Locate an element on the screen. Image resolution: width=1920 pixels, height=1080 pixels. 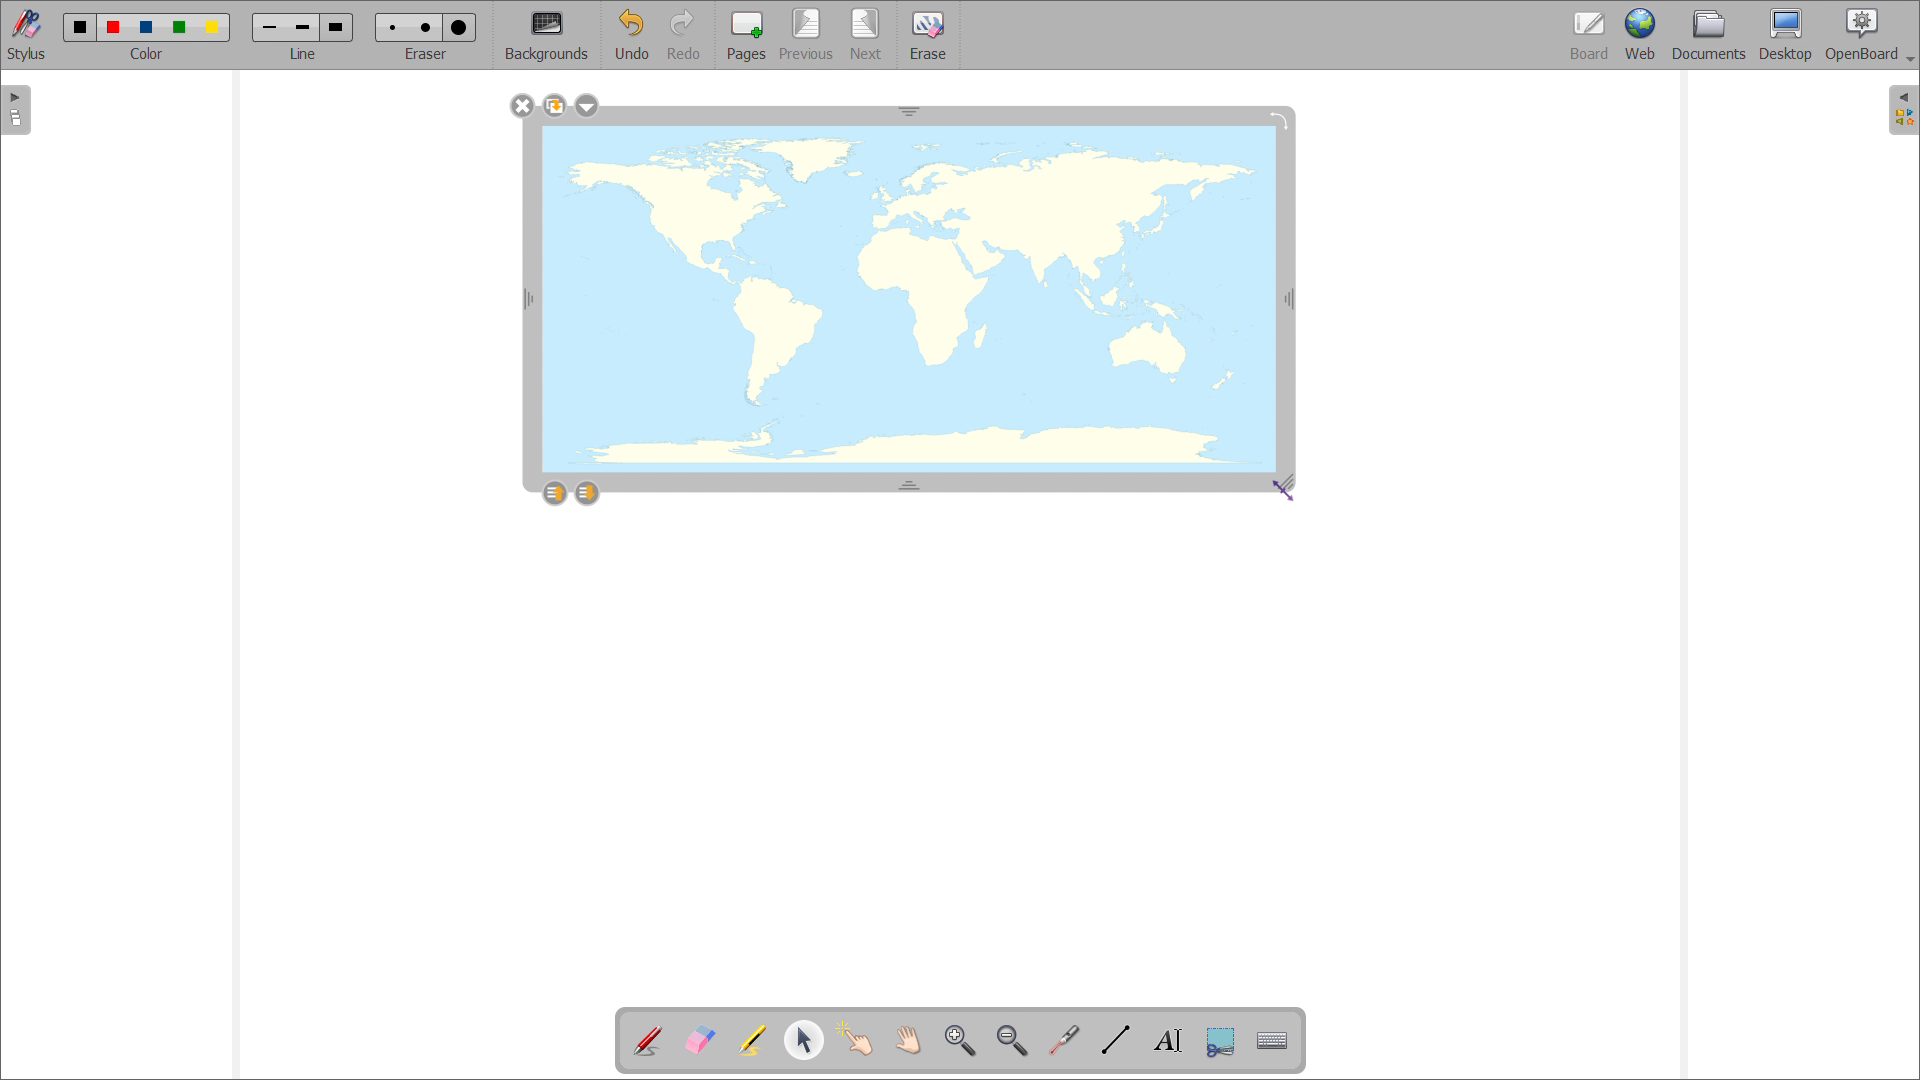
resize is located at coordinates (910, 110).